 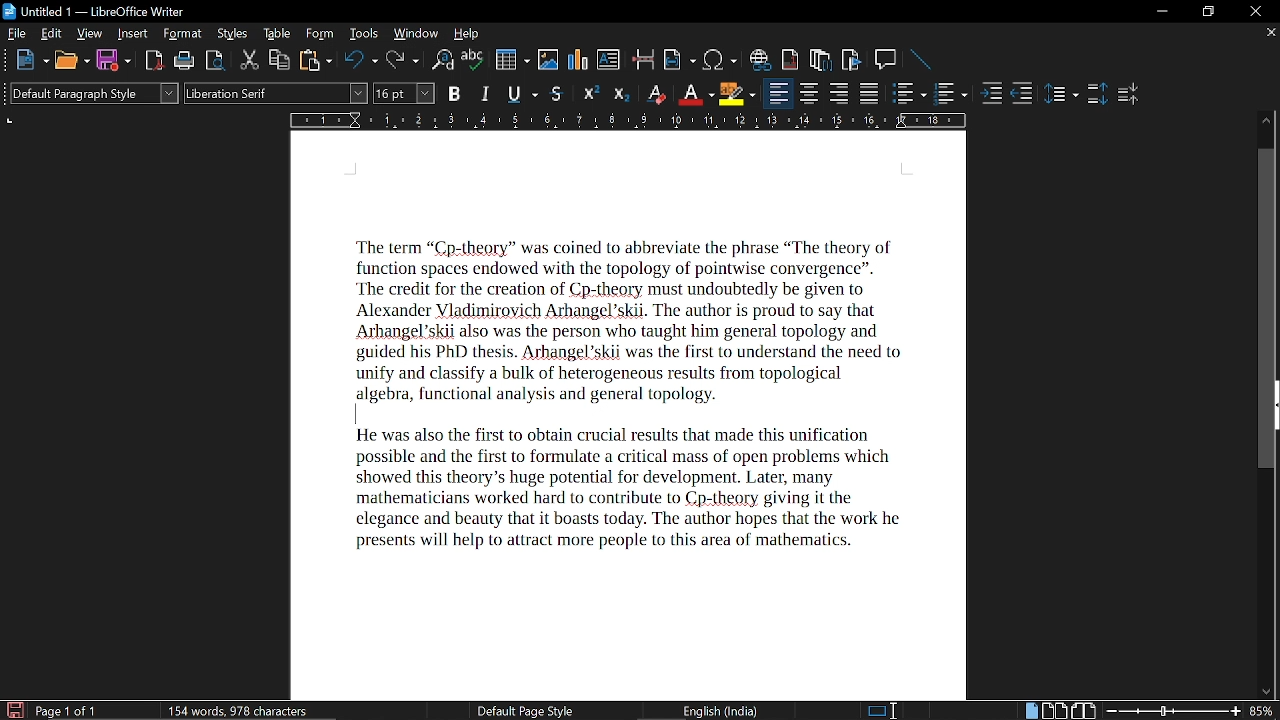 What do you see at coordinates (577, 59) in the screenshot?
I see `Insert diagram` at bounding box center [577, 59].